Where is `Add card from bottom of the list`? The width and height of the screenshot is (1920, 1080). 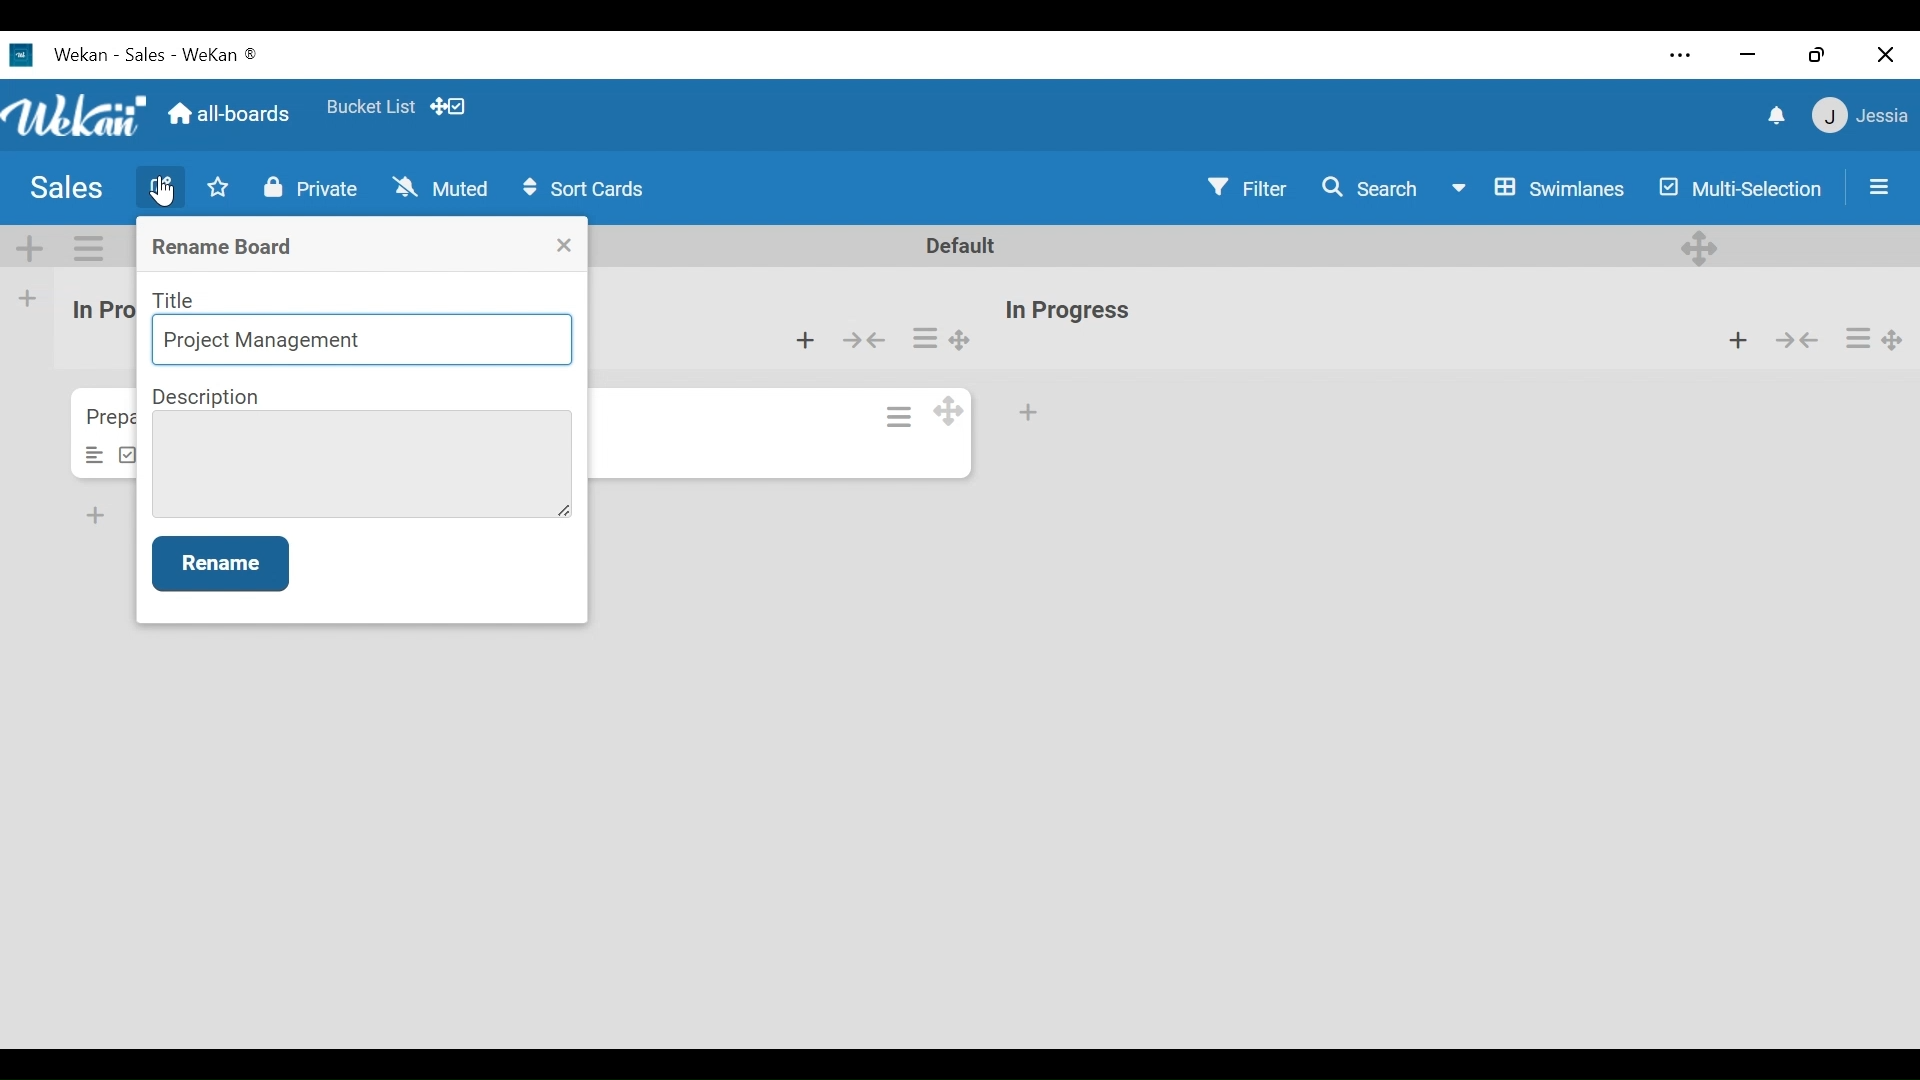
Add card from bottom of the list is located at coordinates (805, 341).